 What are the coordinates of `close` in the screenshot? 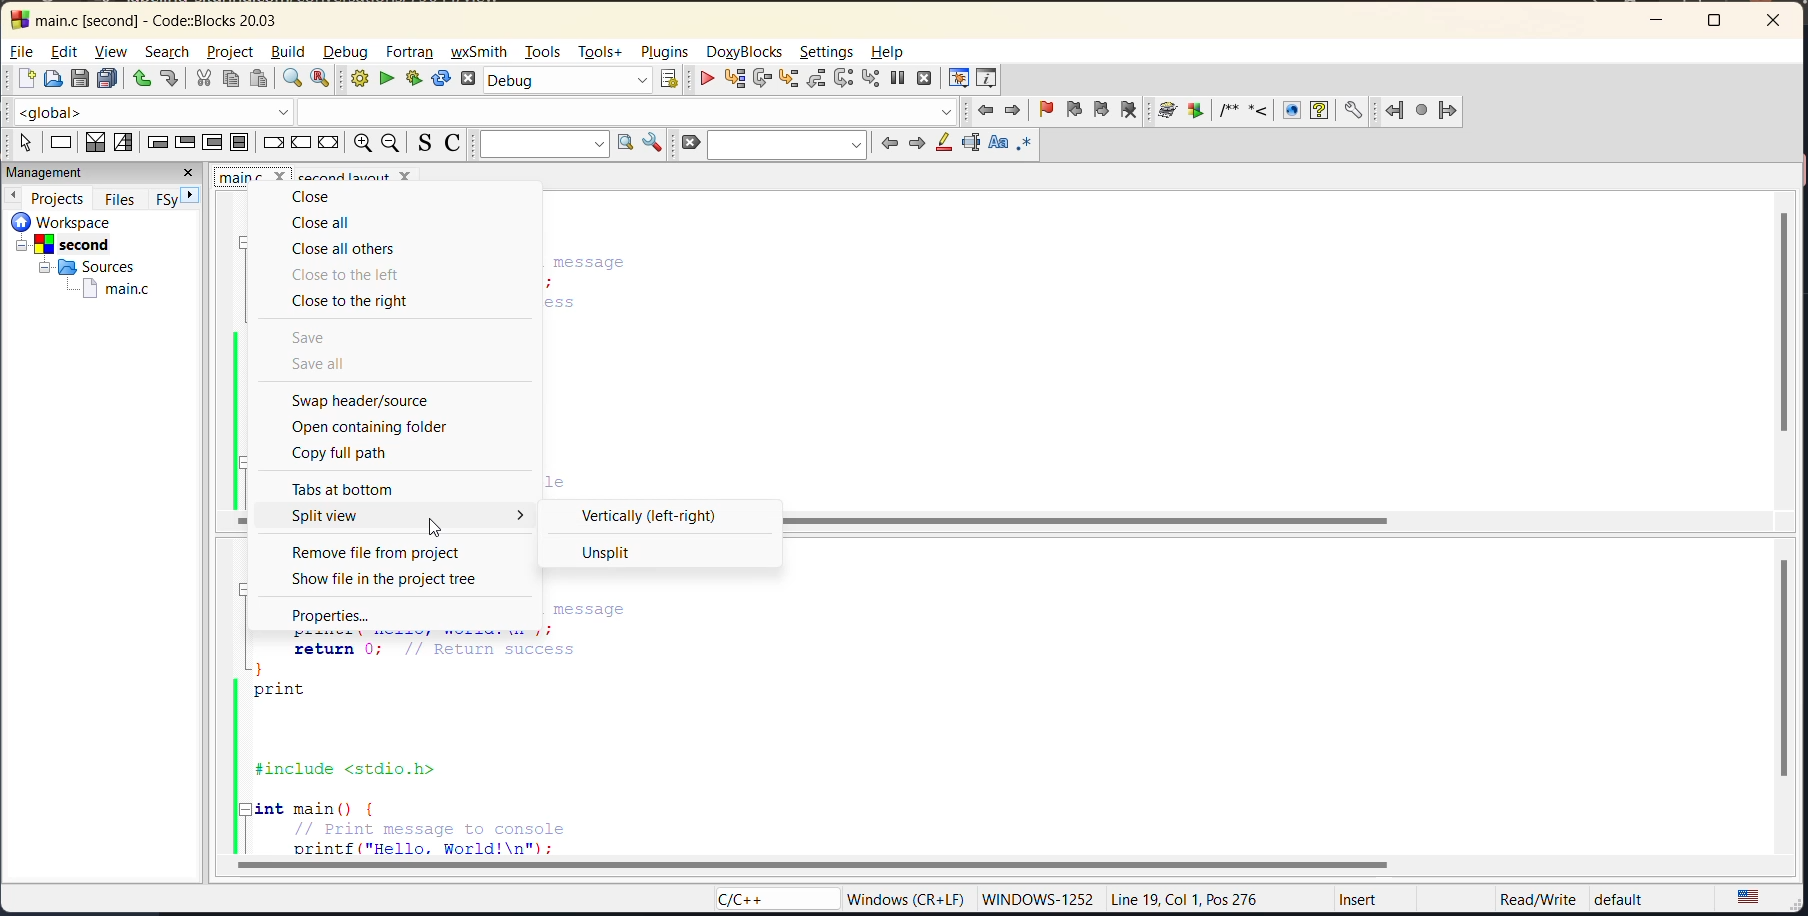 It's located at (312, 196).